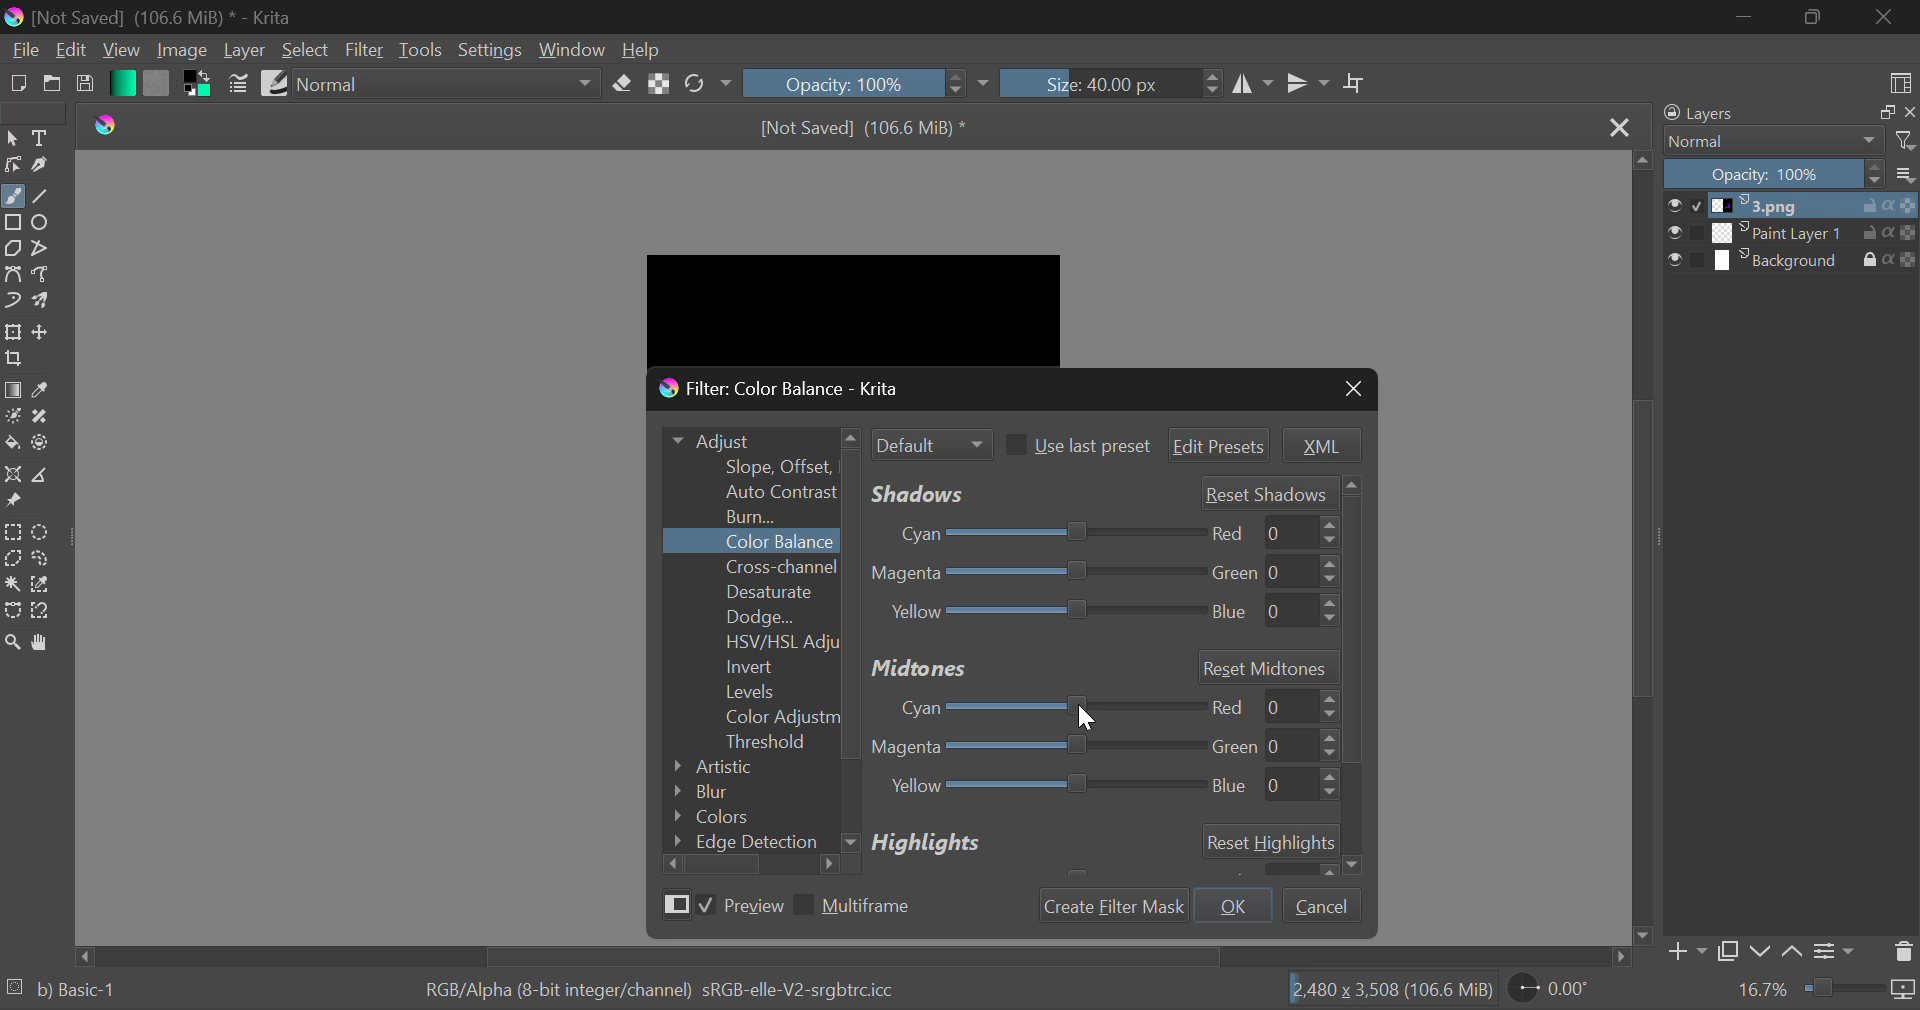 The image size is (1920, 1010). What do you see at coordinates (1881, 114) in the screenshot?
I see `maximize` at bounding box center [1881, 114].